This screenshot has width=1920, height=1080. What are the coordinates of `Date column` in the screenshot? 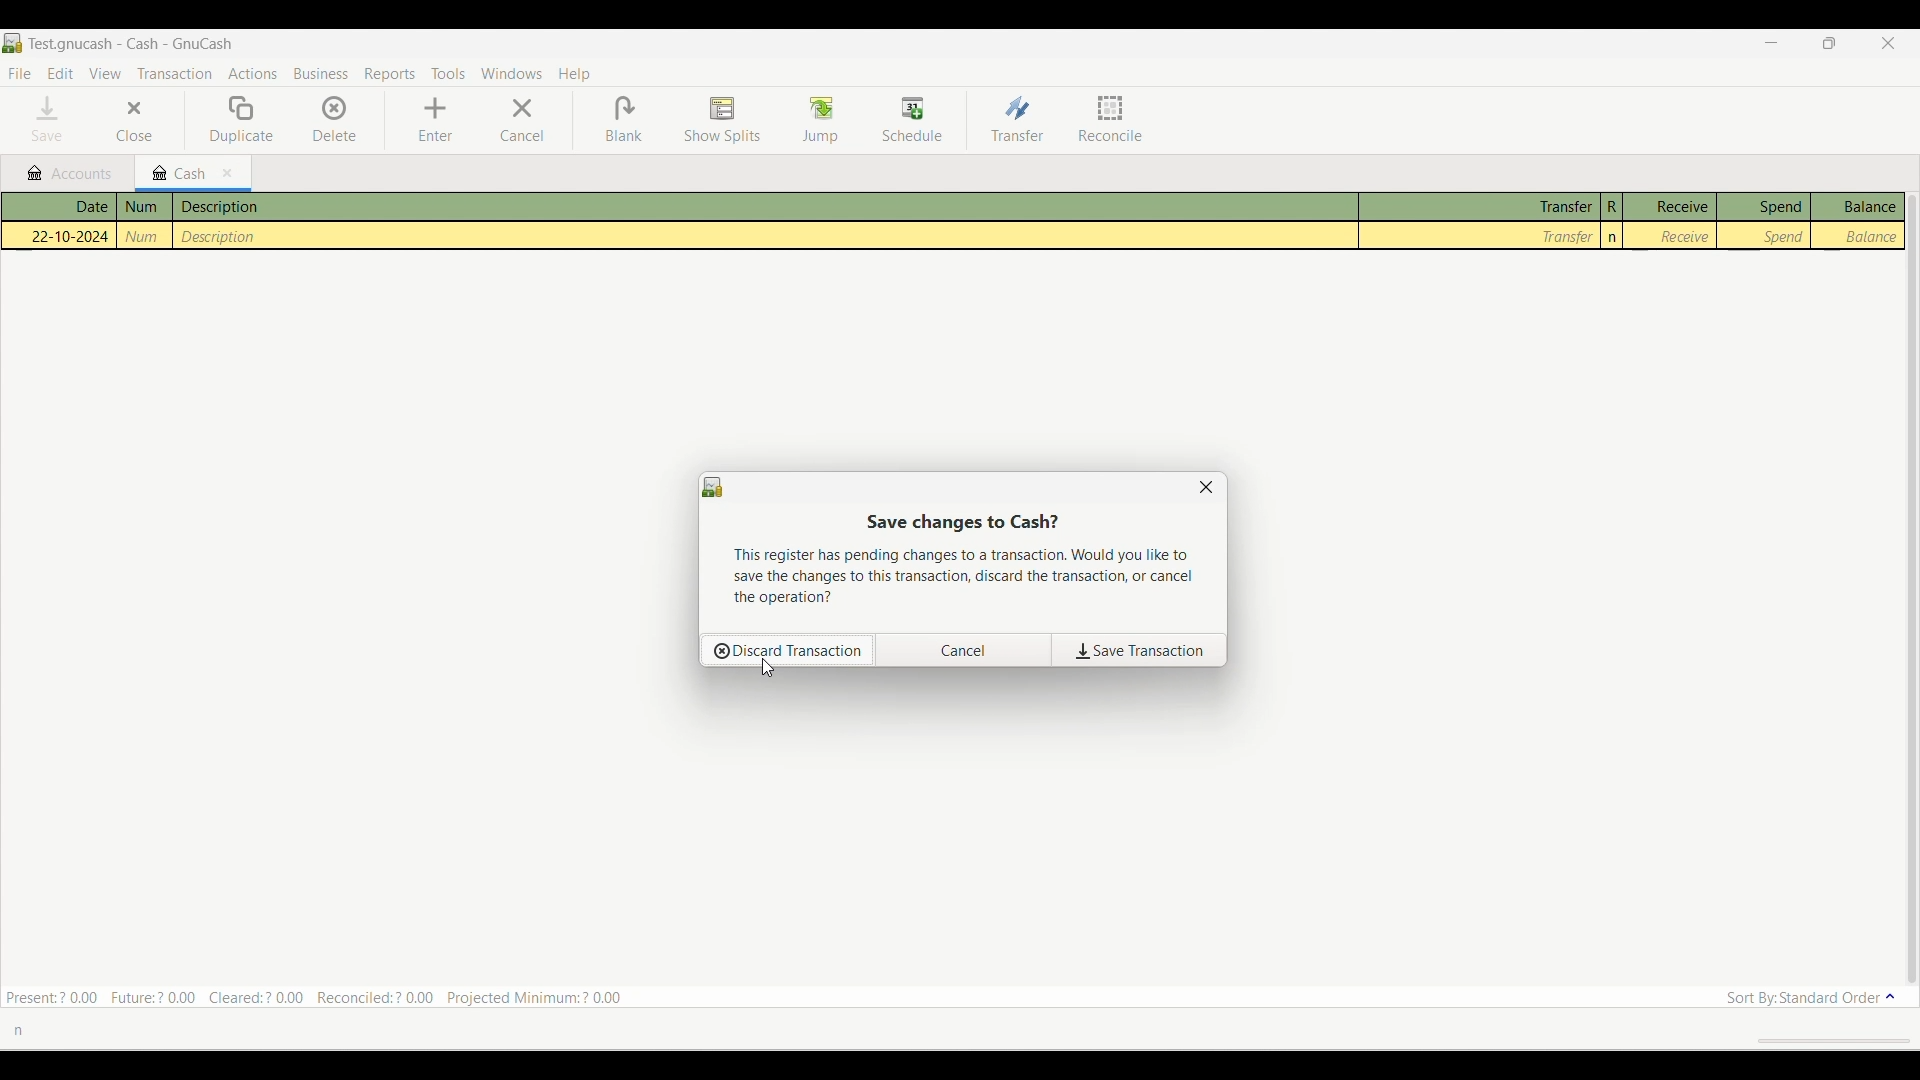 It's located at (63, 219).